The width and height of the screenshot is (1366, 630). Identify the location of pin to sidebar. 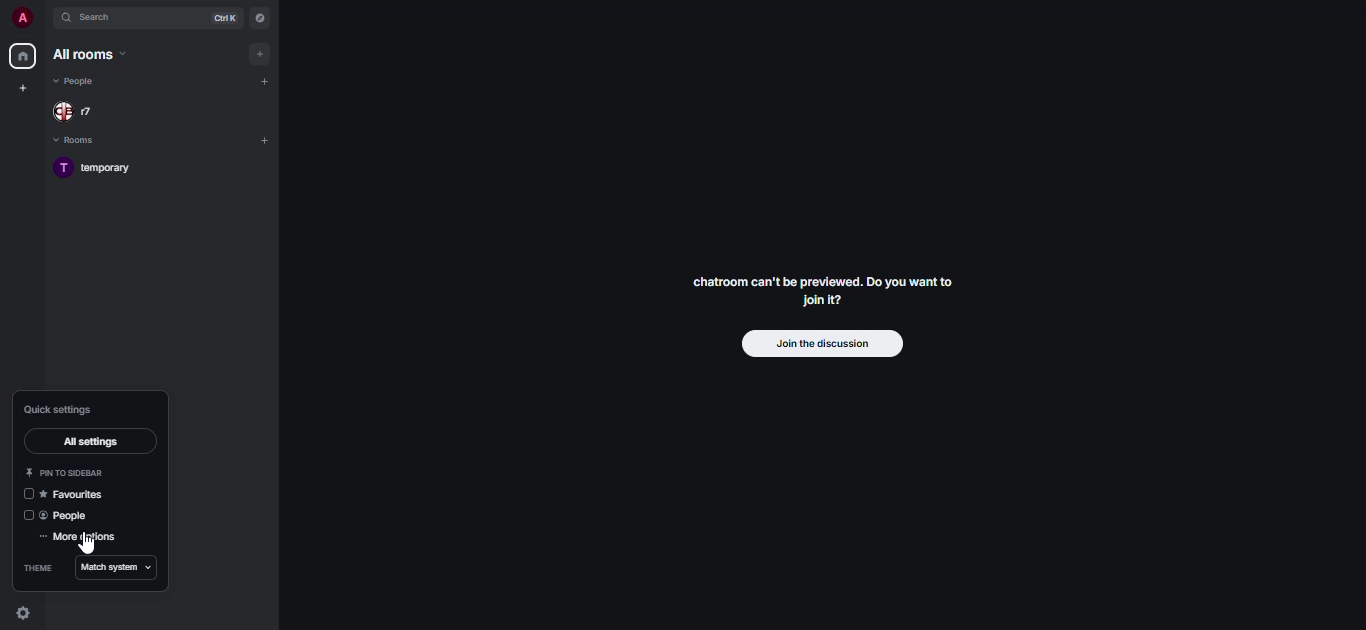
(70, 473).